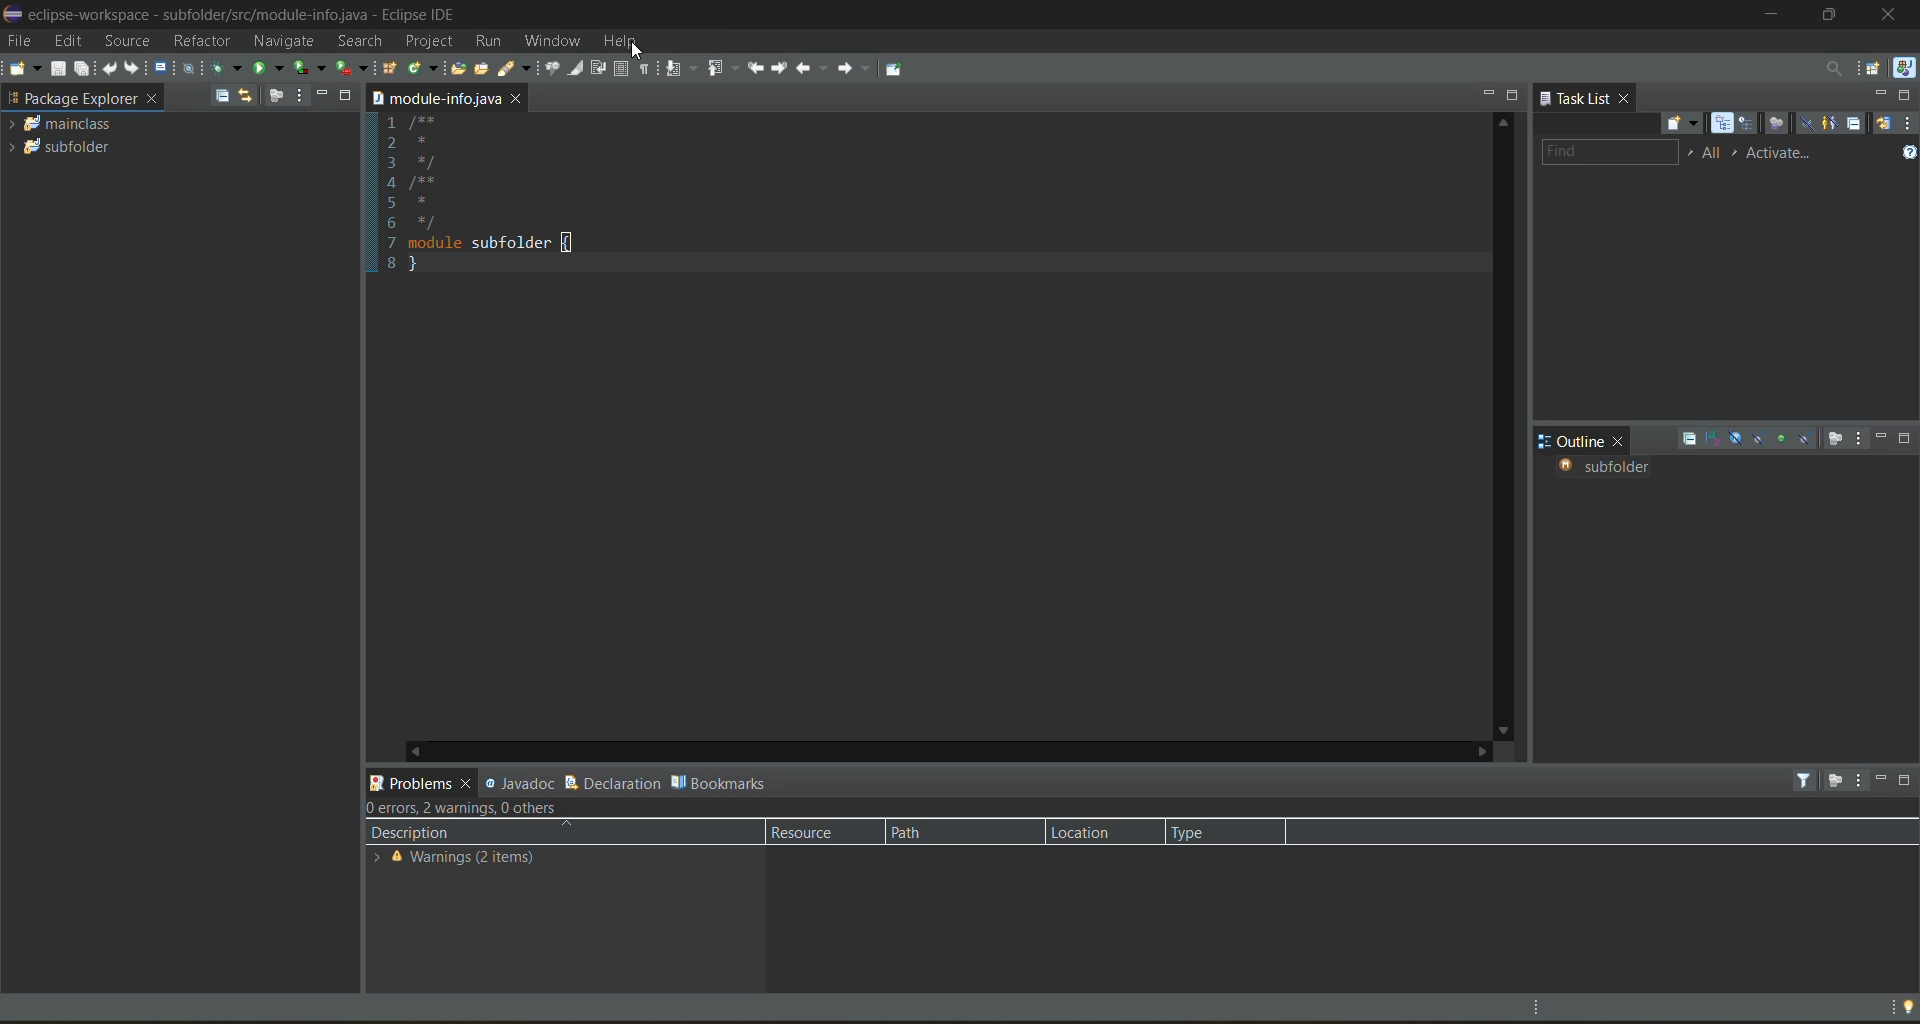 This screenshot has height=1024, width=1920. Describe the element at coordinates (1874, 68) in the screenshot. I see `open perspective` at that location.